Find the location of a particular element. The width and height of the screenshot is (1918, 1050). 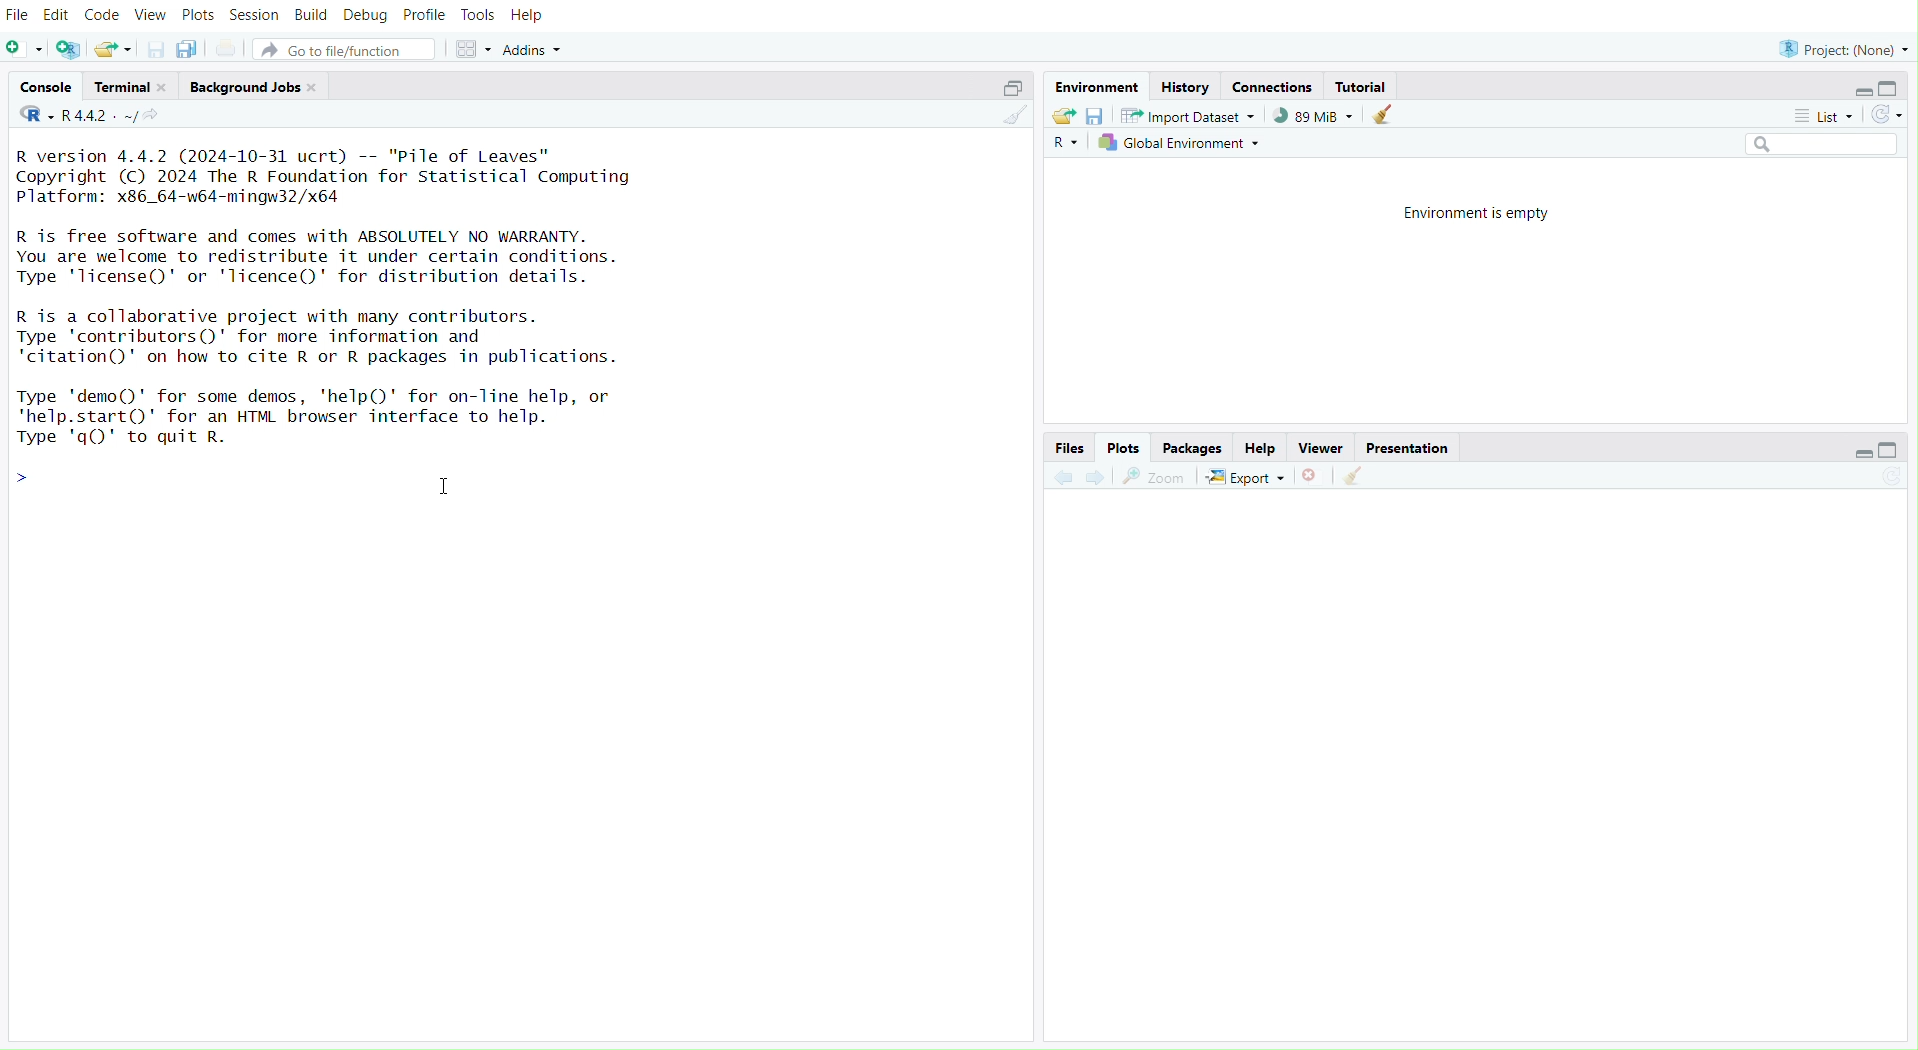

View the current working directory is located at coordinates (172, 116).